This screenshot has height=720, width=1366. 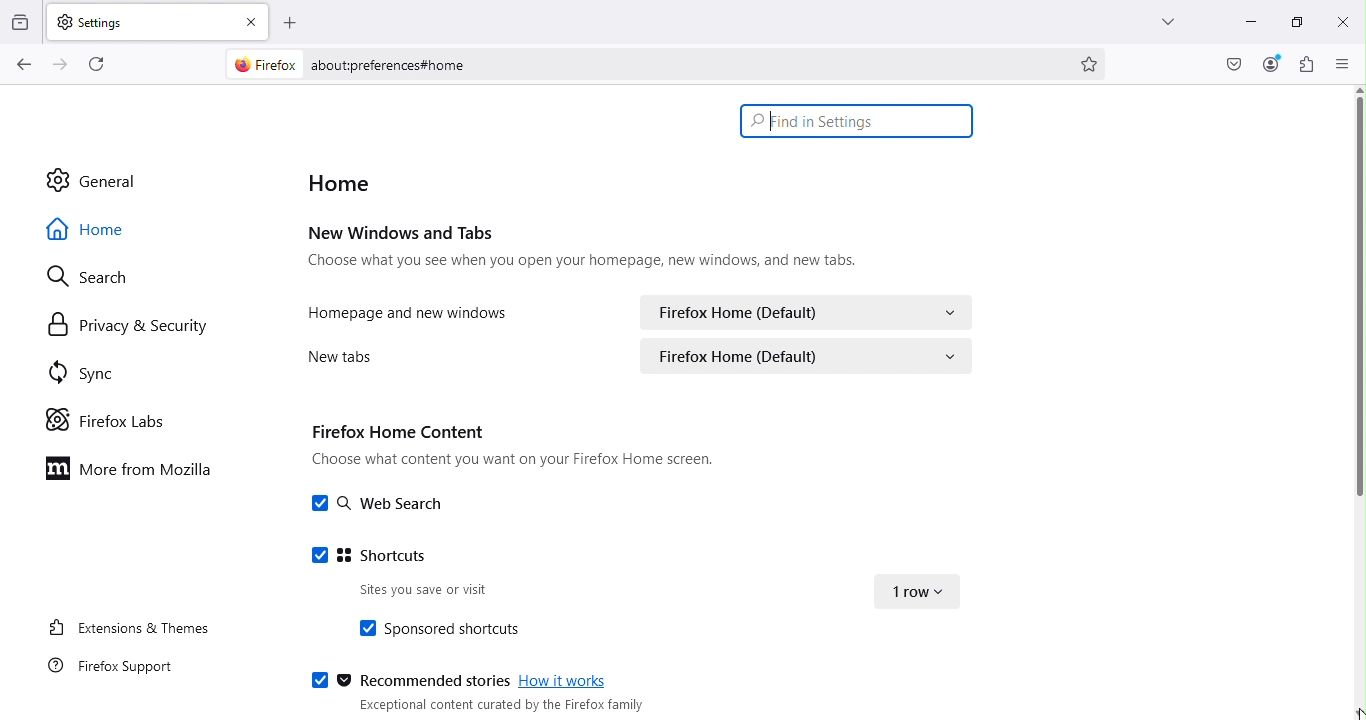 I want to click on Search bar, so click(x=682, y=65).